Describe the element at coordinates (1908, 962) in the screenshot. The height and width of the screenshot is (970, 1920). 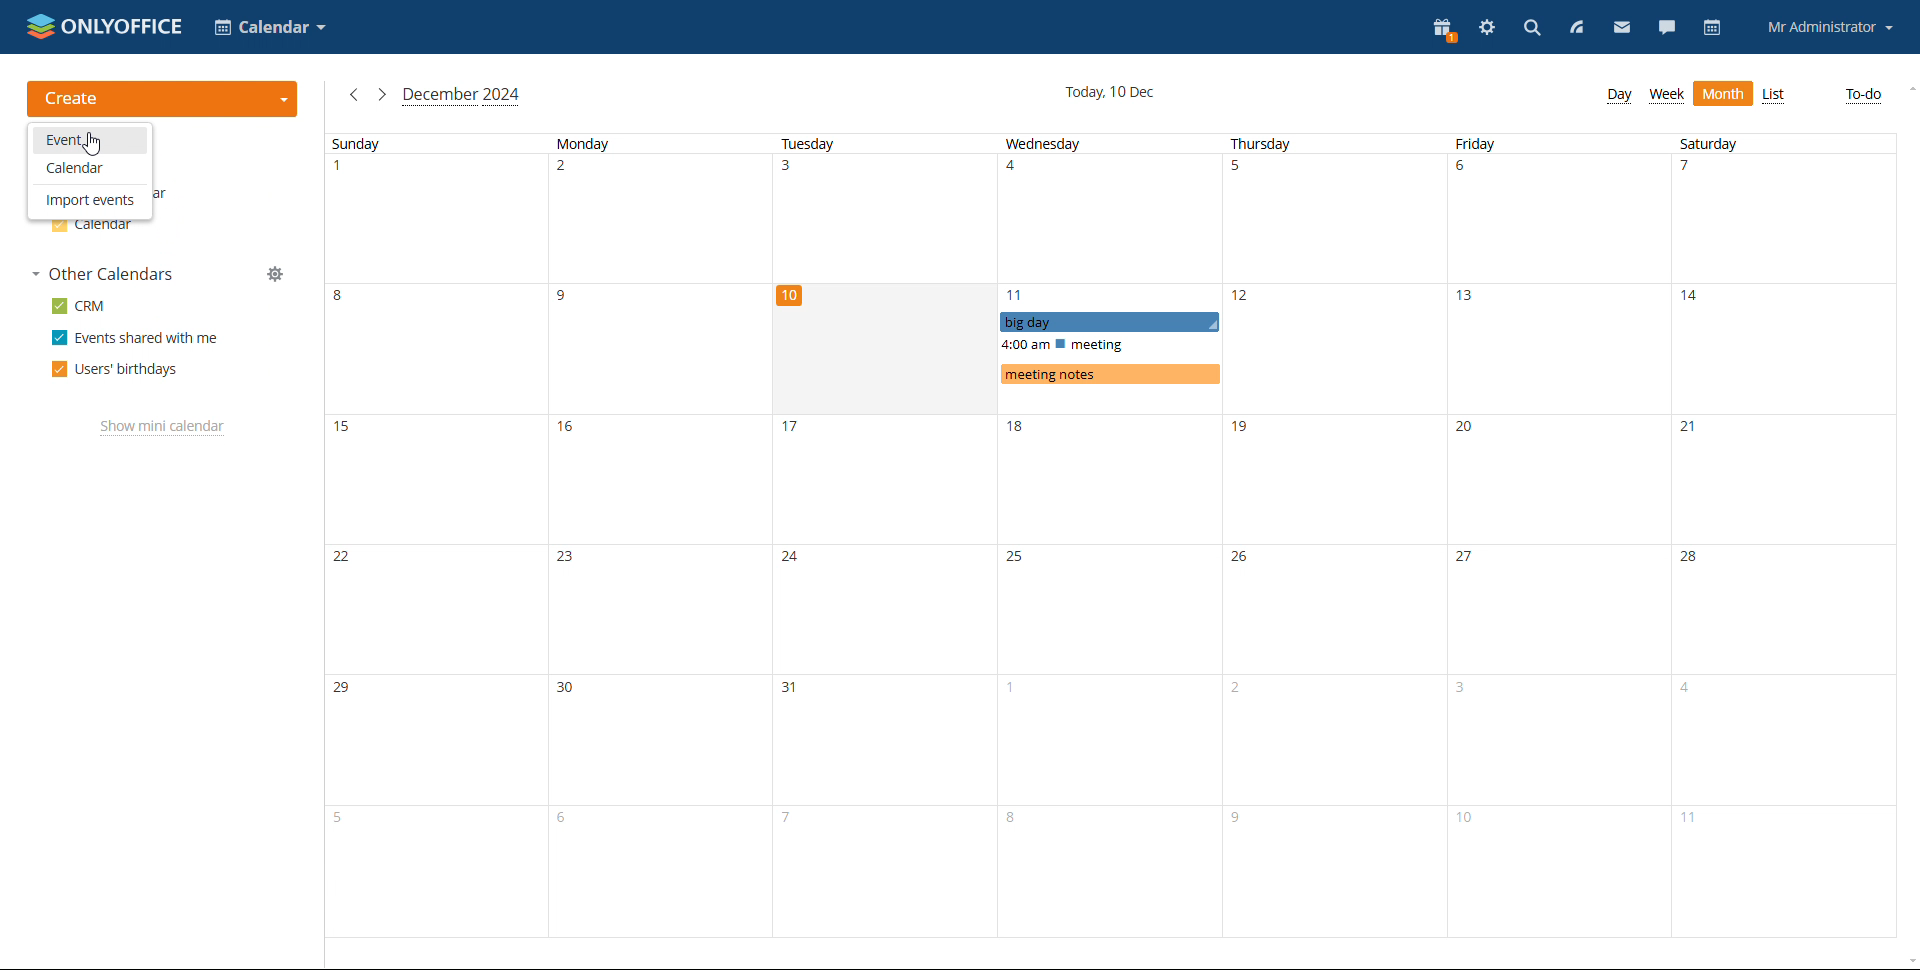
I see `scroll down` at that location.